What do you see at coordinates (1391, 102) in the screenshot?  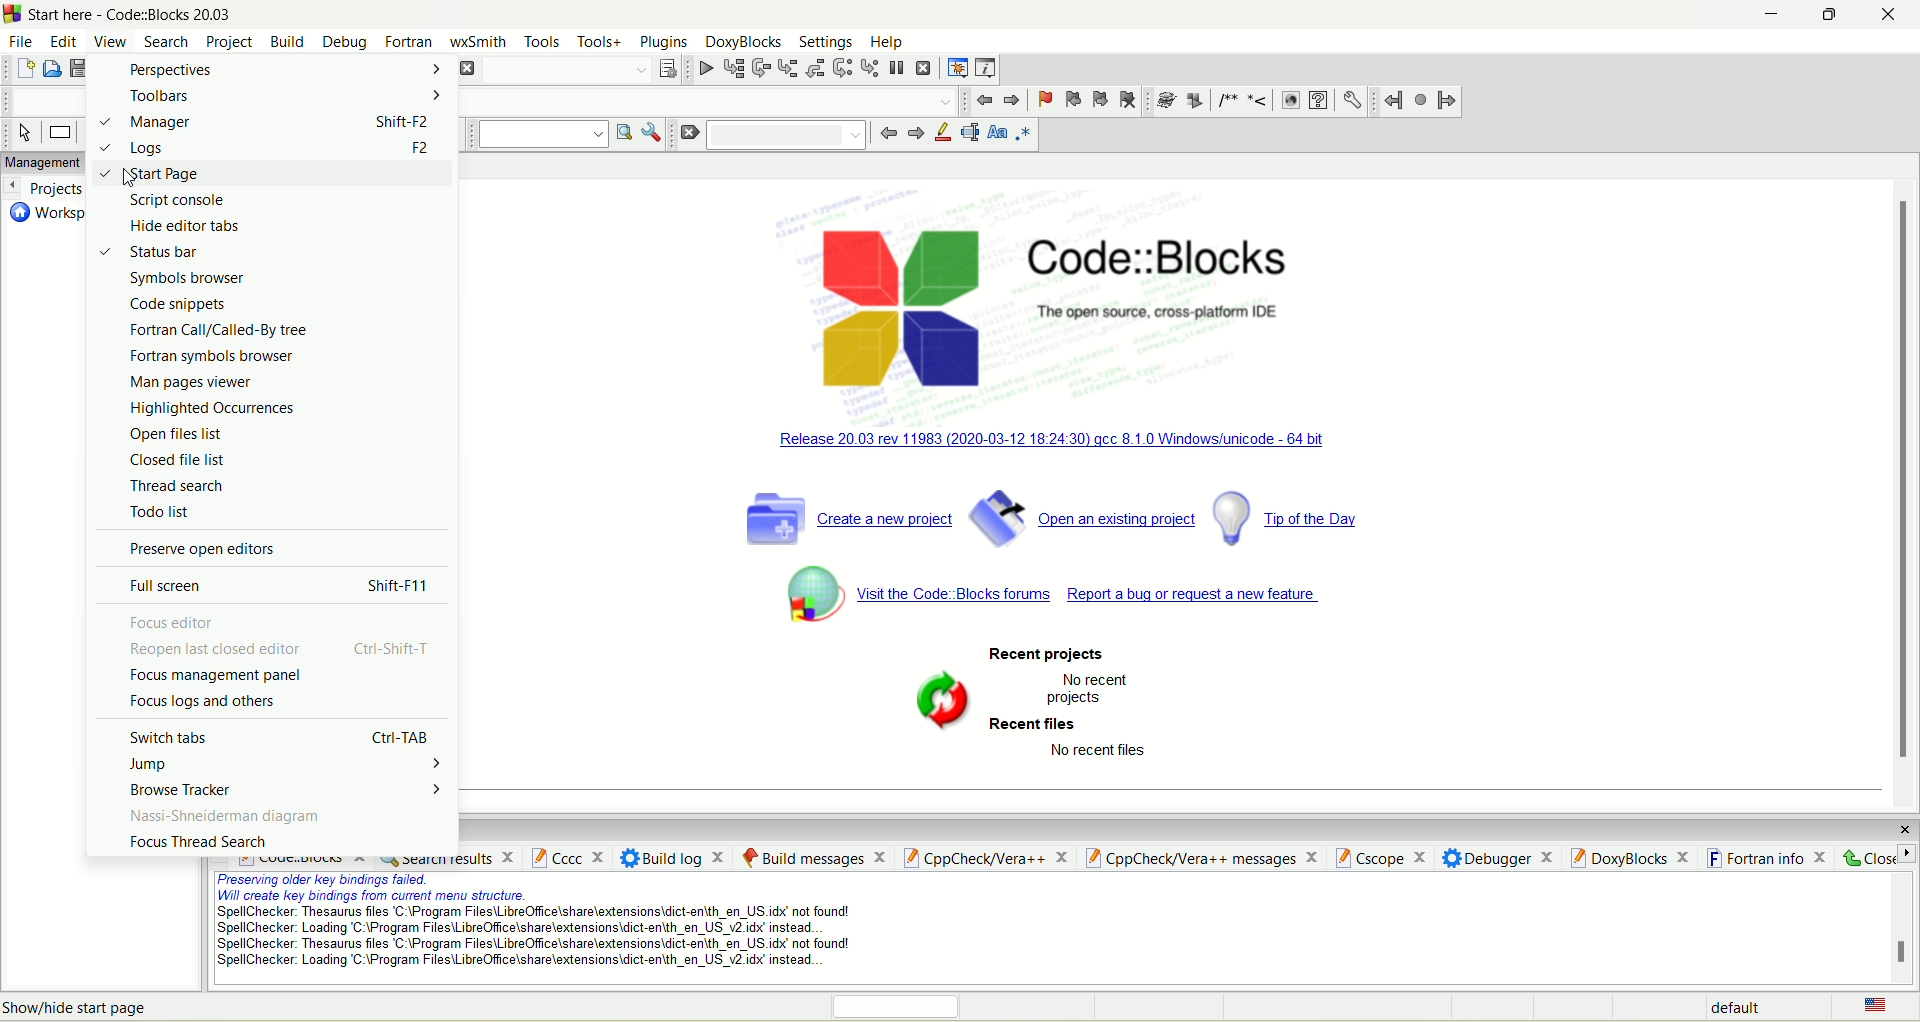 I see `jump back` at bounding box center [1391, 102].